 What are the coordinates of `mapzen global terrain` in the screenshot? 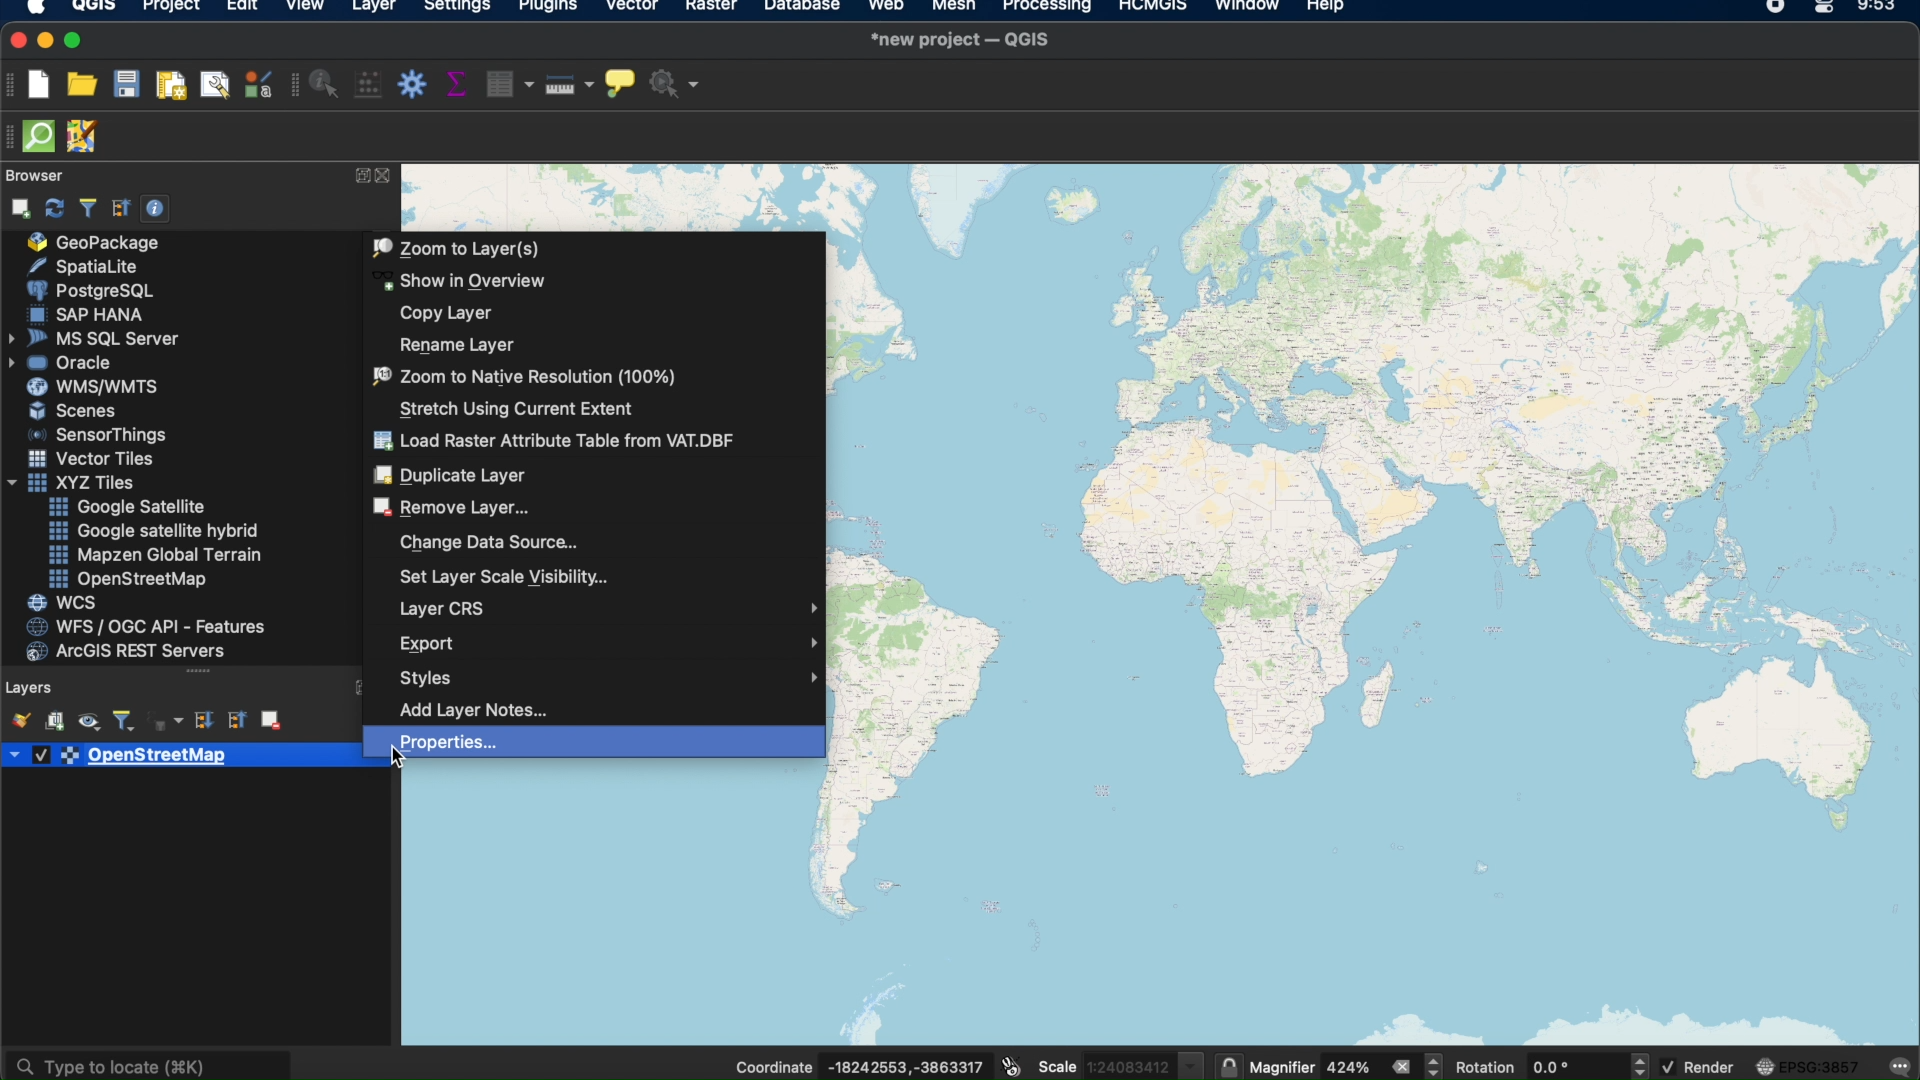 It's located at (153, 555).